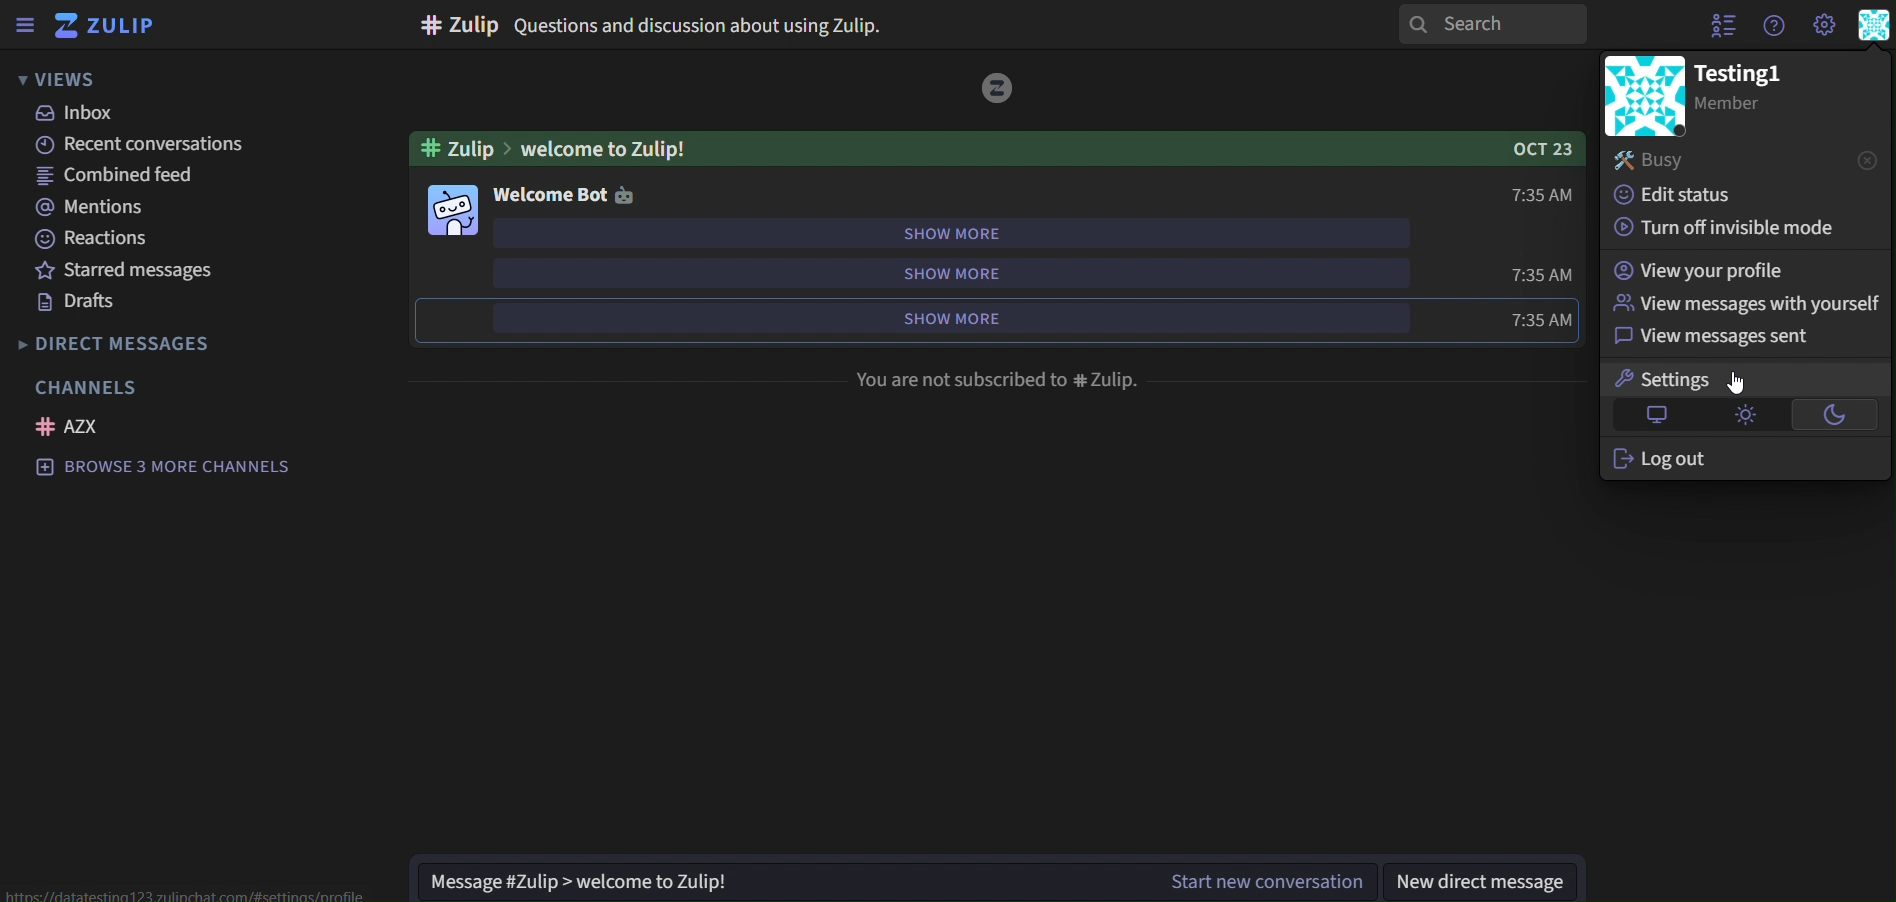 This screenshot has width=1896, height=902. What do you see at coordinates (1706, 268) in the screenshot?
I see `view your profile` at bounding box center [1706, 268].